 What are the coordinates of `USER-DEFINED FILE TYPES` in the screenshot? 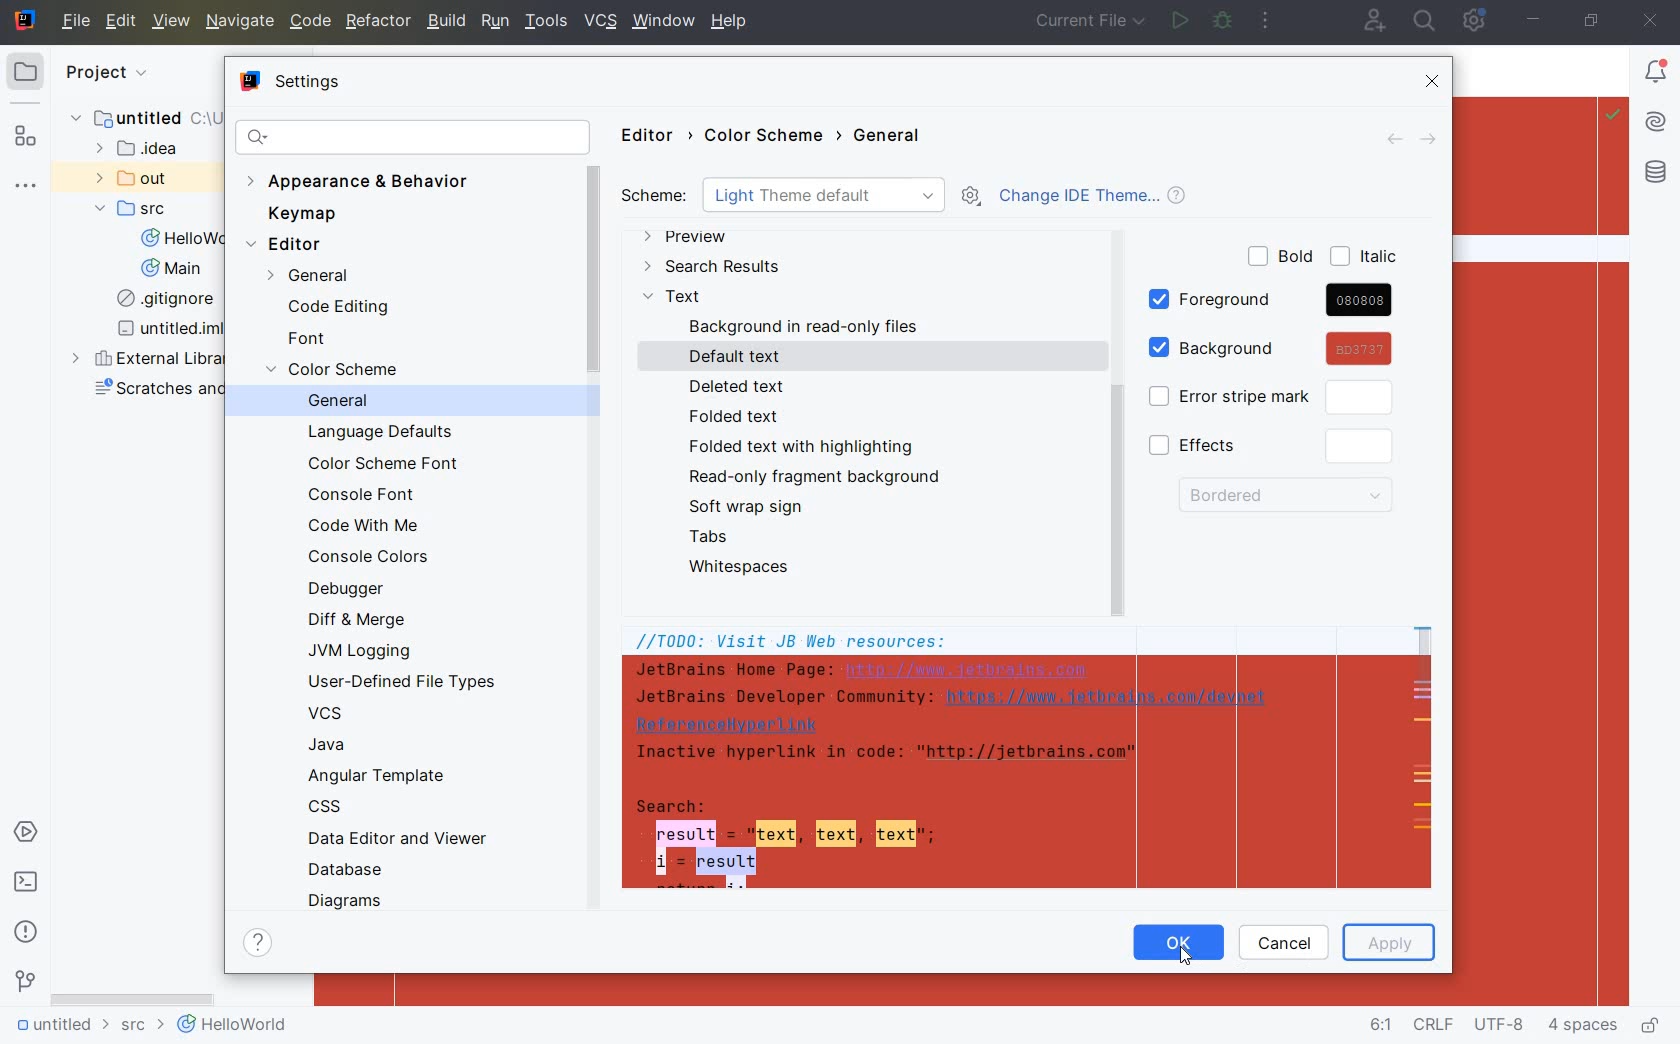 It's located at (402, 682).